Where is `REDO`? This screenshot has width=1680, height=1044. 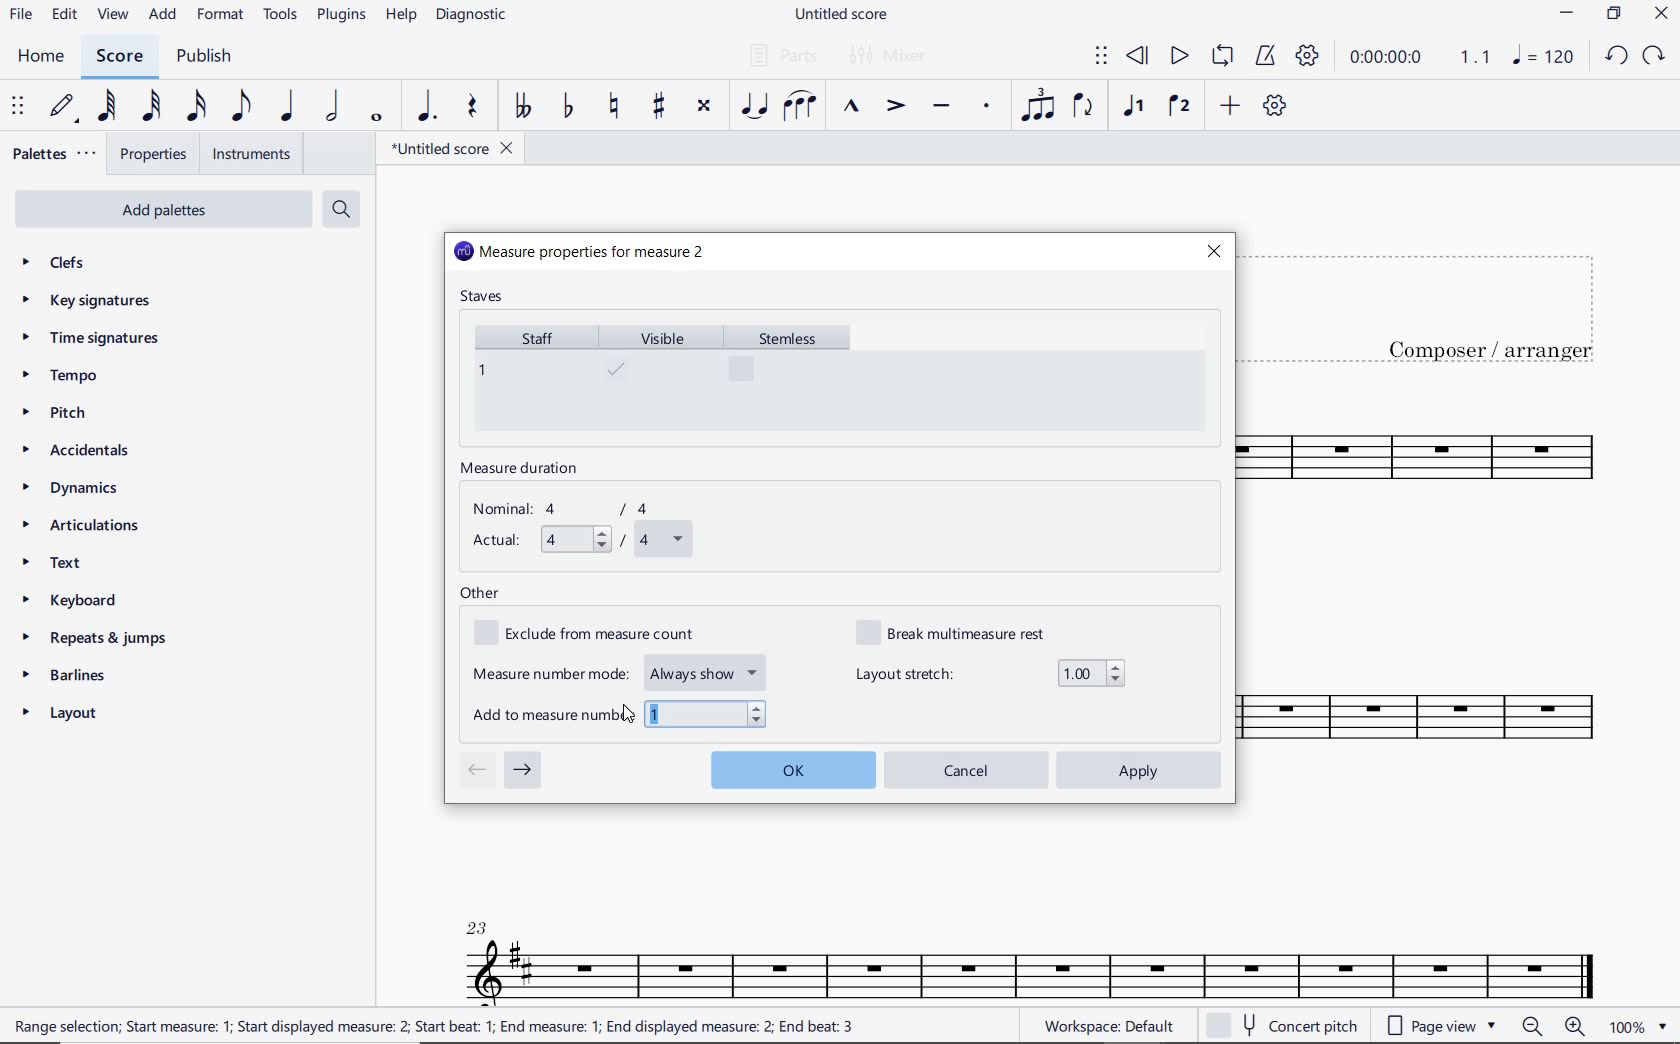
REDO is located at coordinates (1655, 56).